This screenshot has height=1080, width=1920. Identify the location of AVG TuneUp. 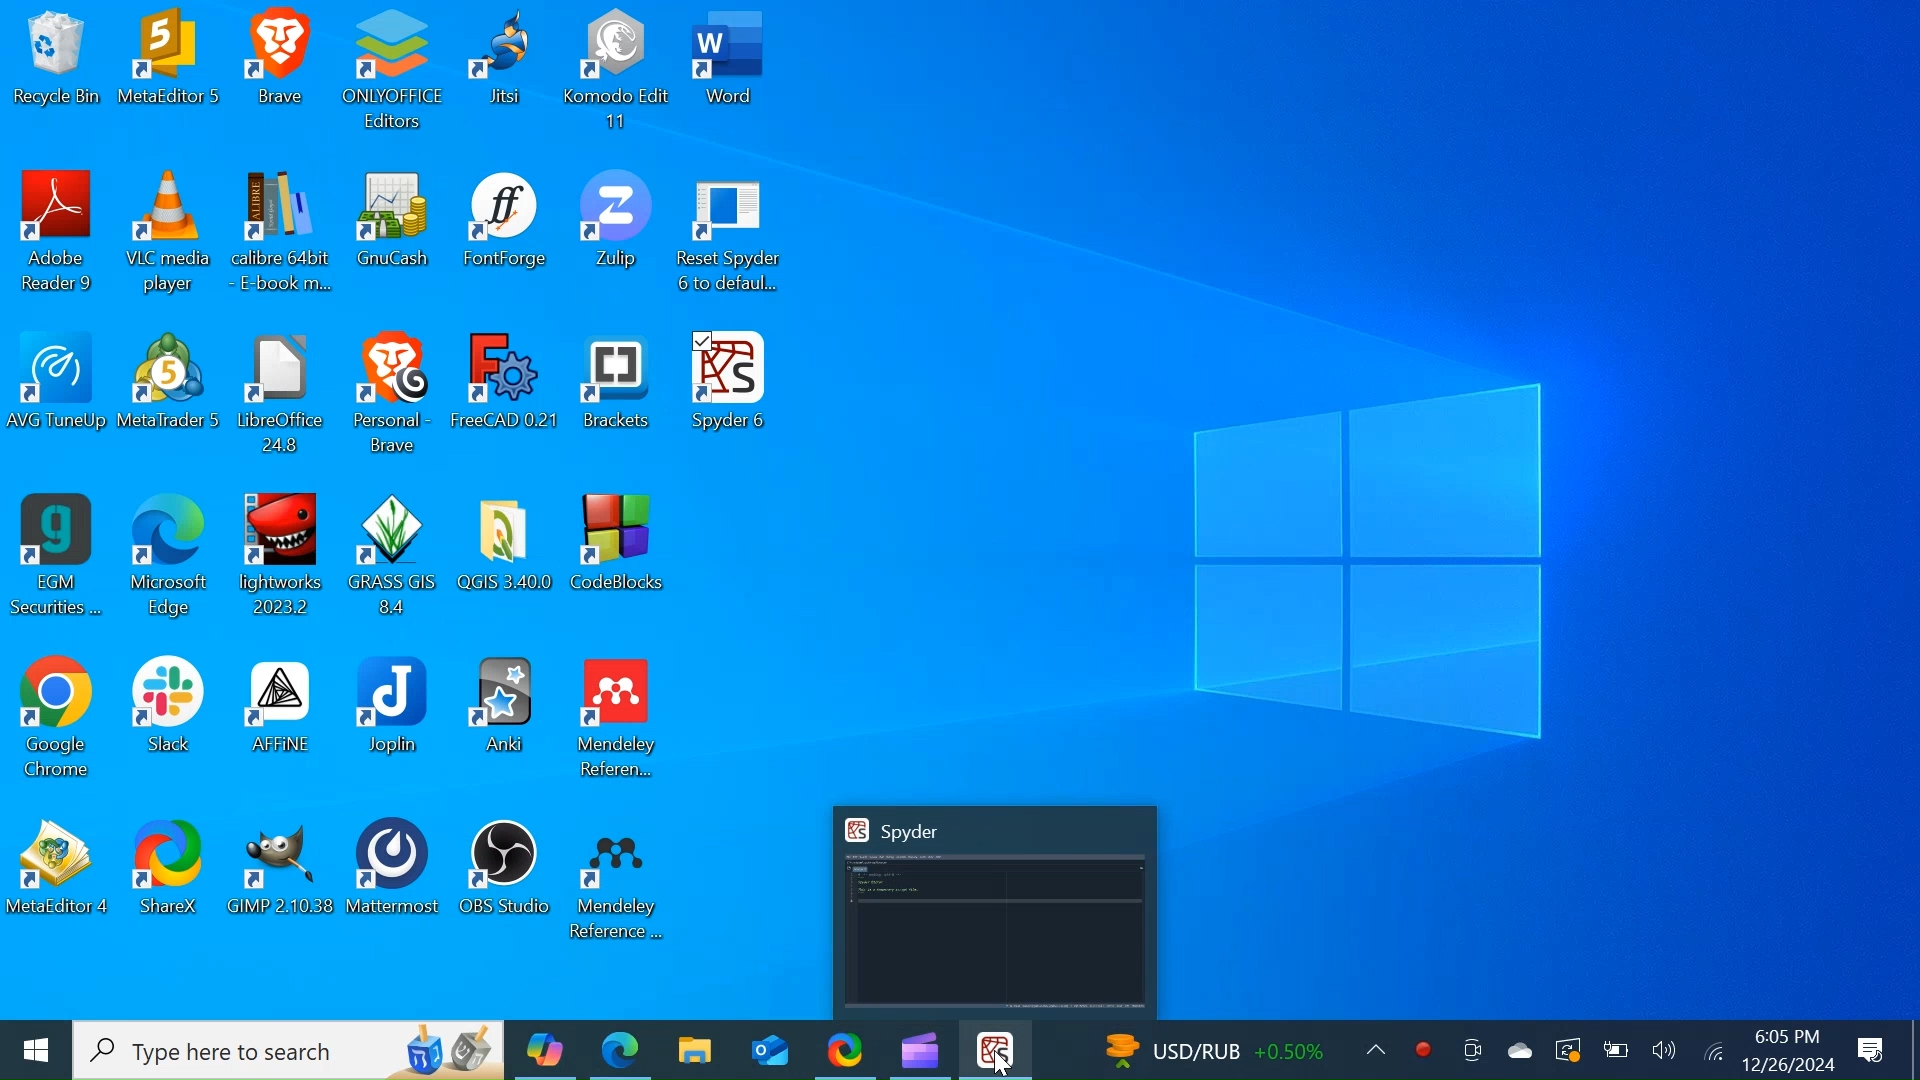
(55, 392).